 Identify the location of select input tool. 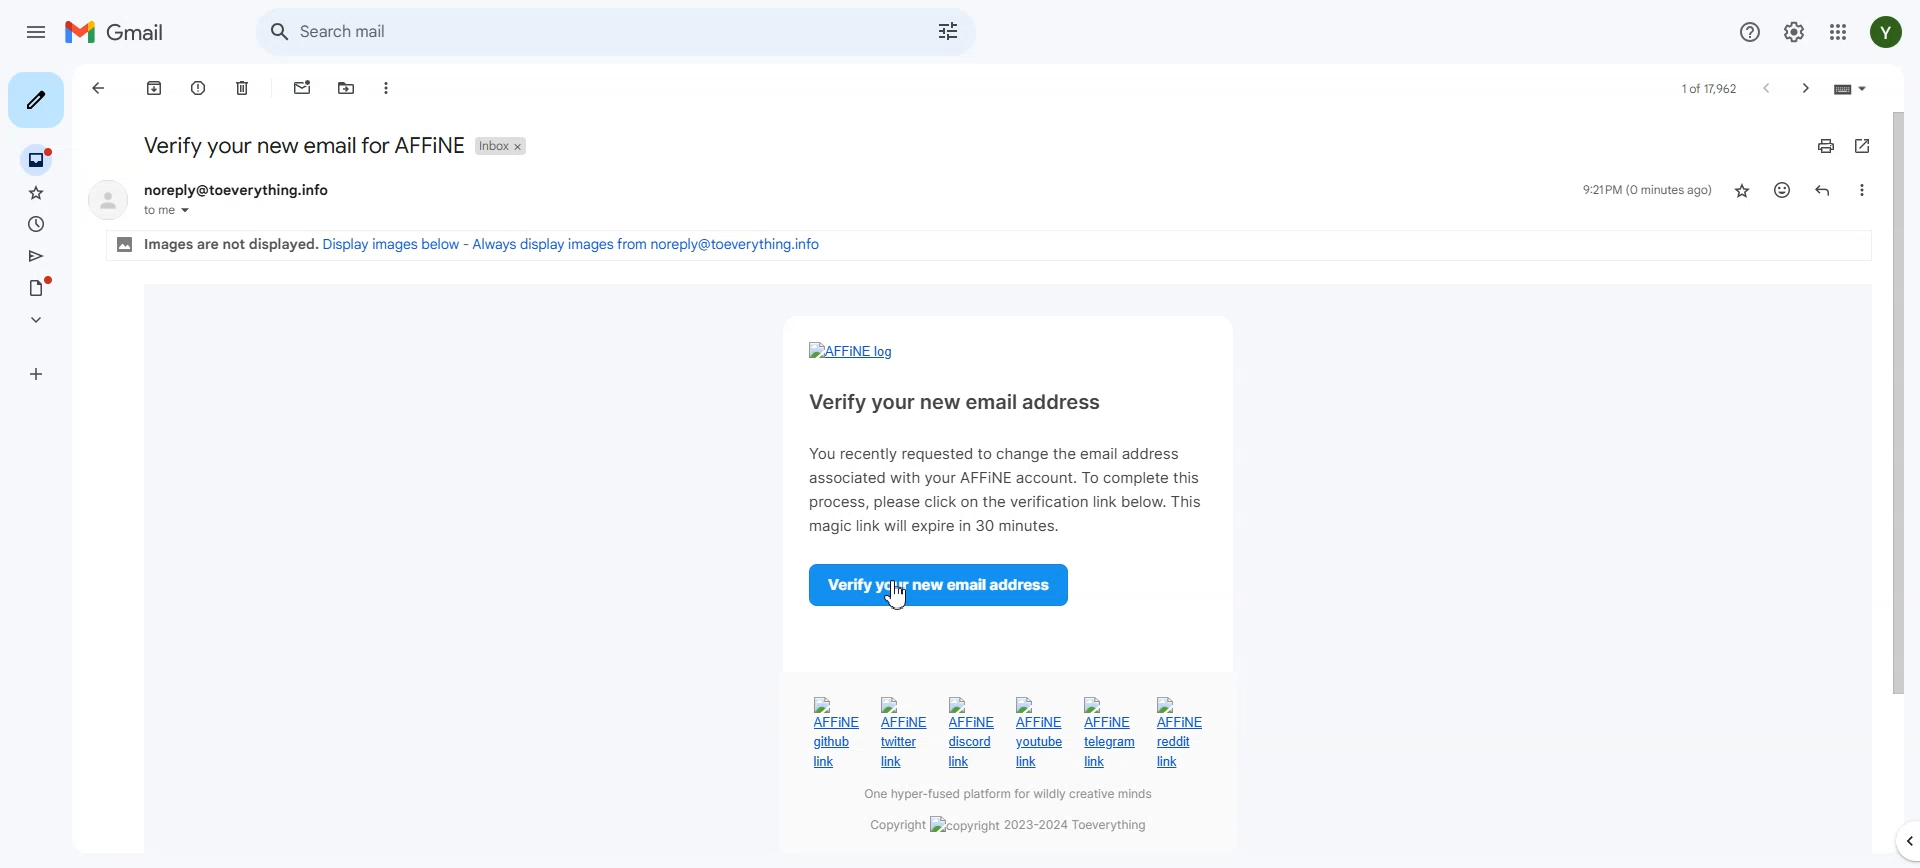
(1864, 89).